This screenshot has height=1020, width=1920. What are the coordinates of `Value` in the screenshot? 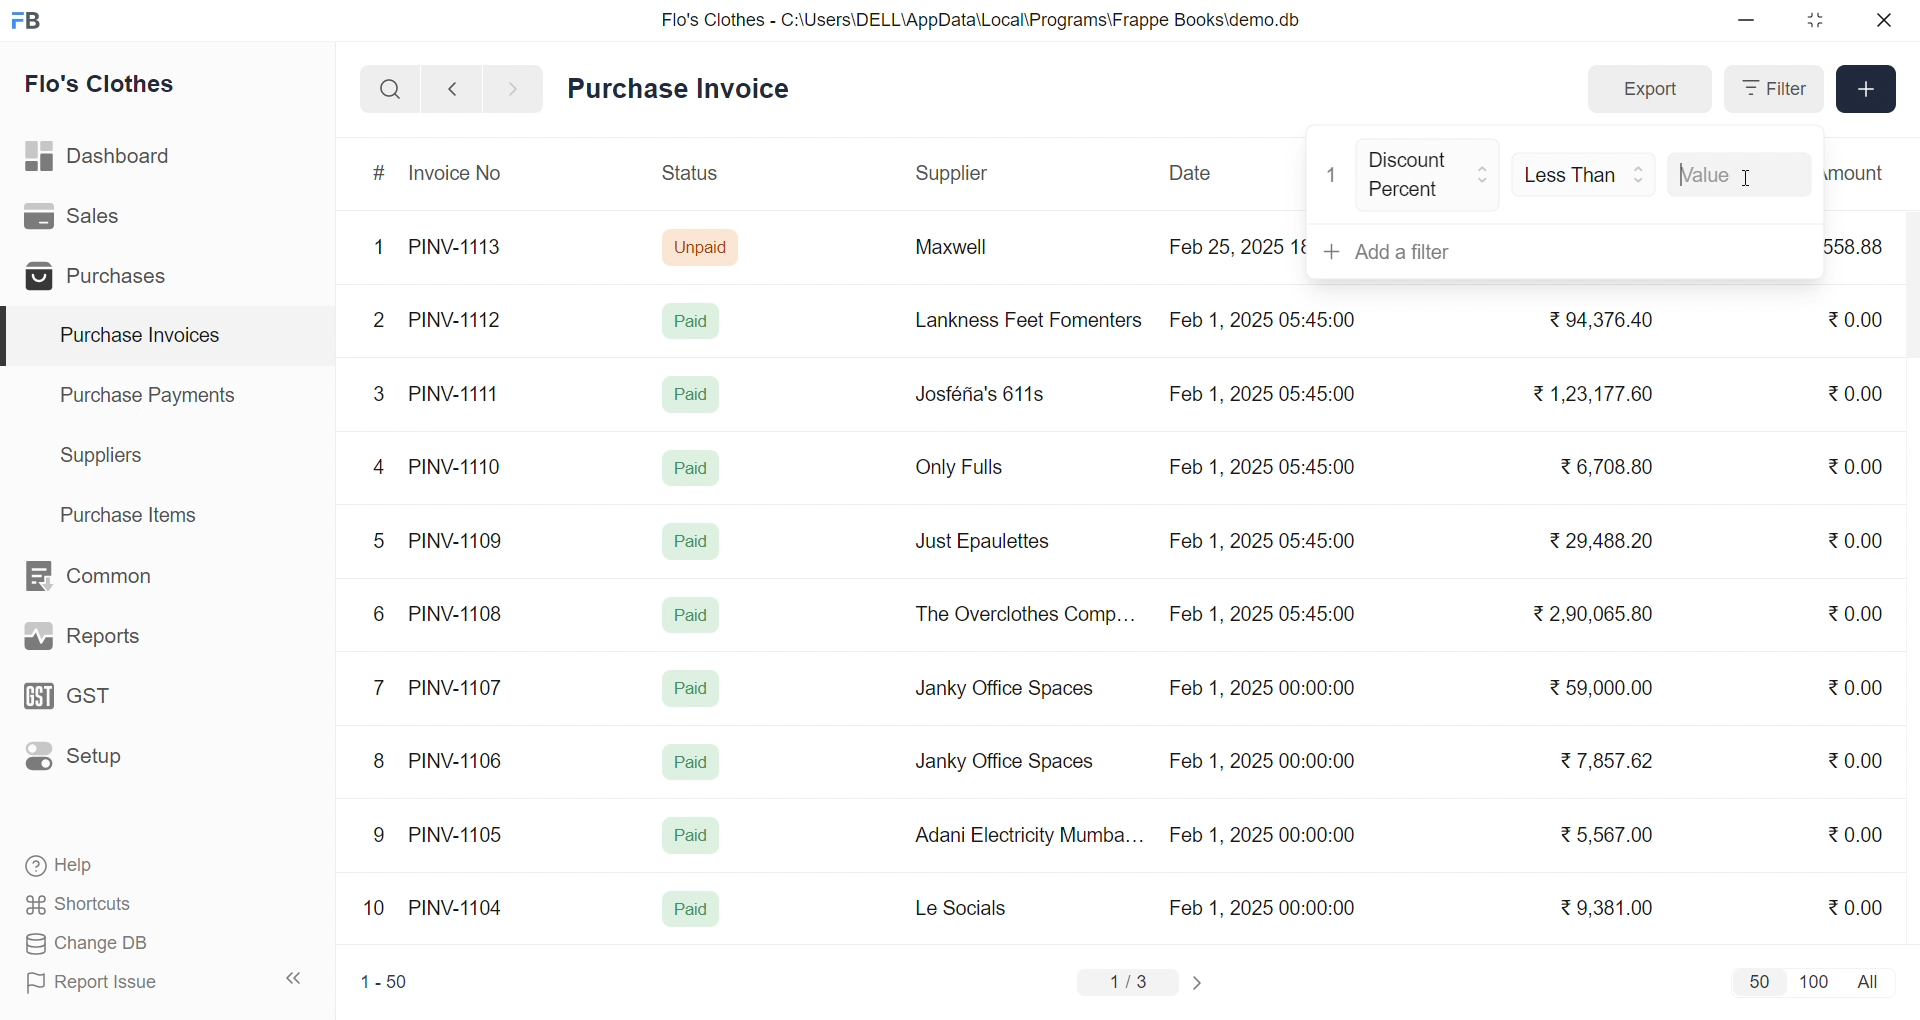 It's located at (1735, 170).